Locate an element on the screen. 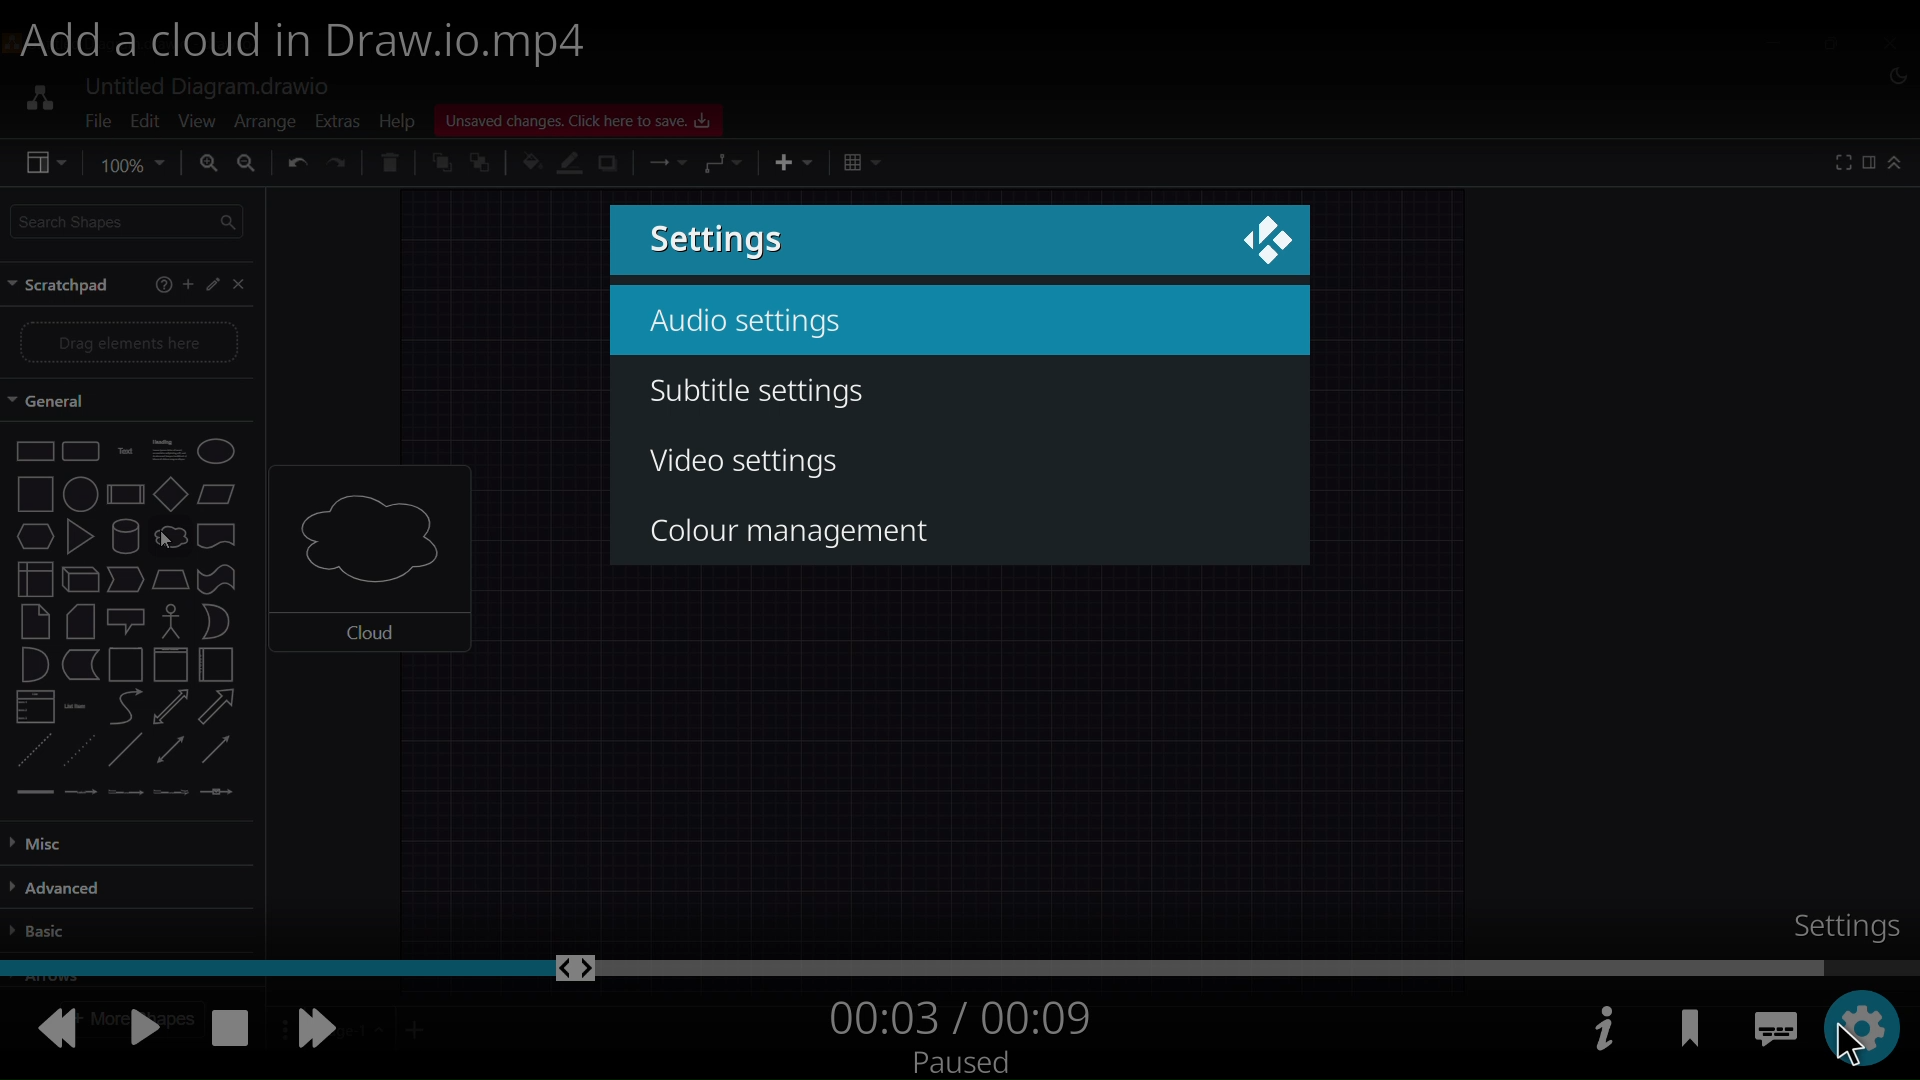 This screenshot has height=1080, width=1920. Add a cloud in Draw.io.mp4 is located at coordinates (316, 42).